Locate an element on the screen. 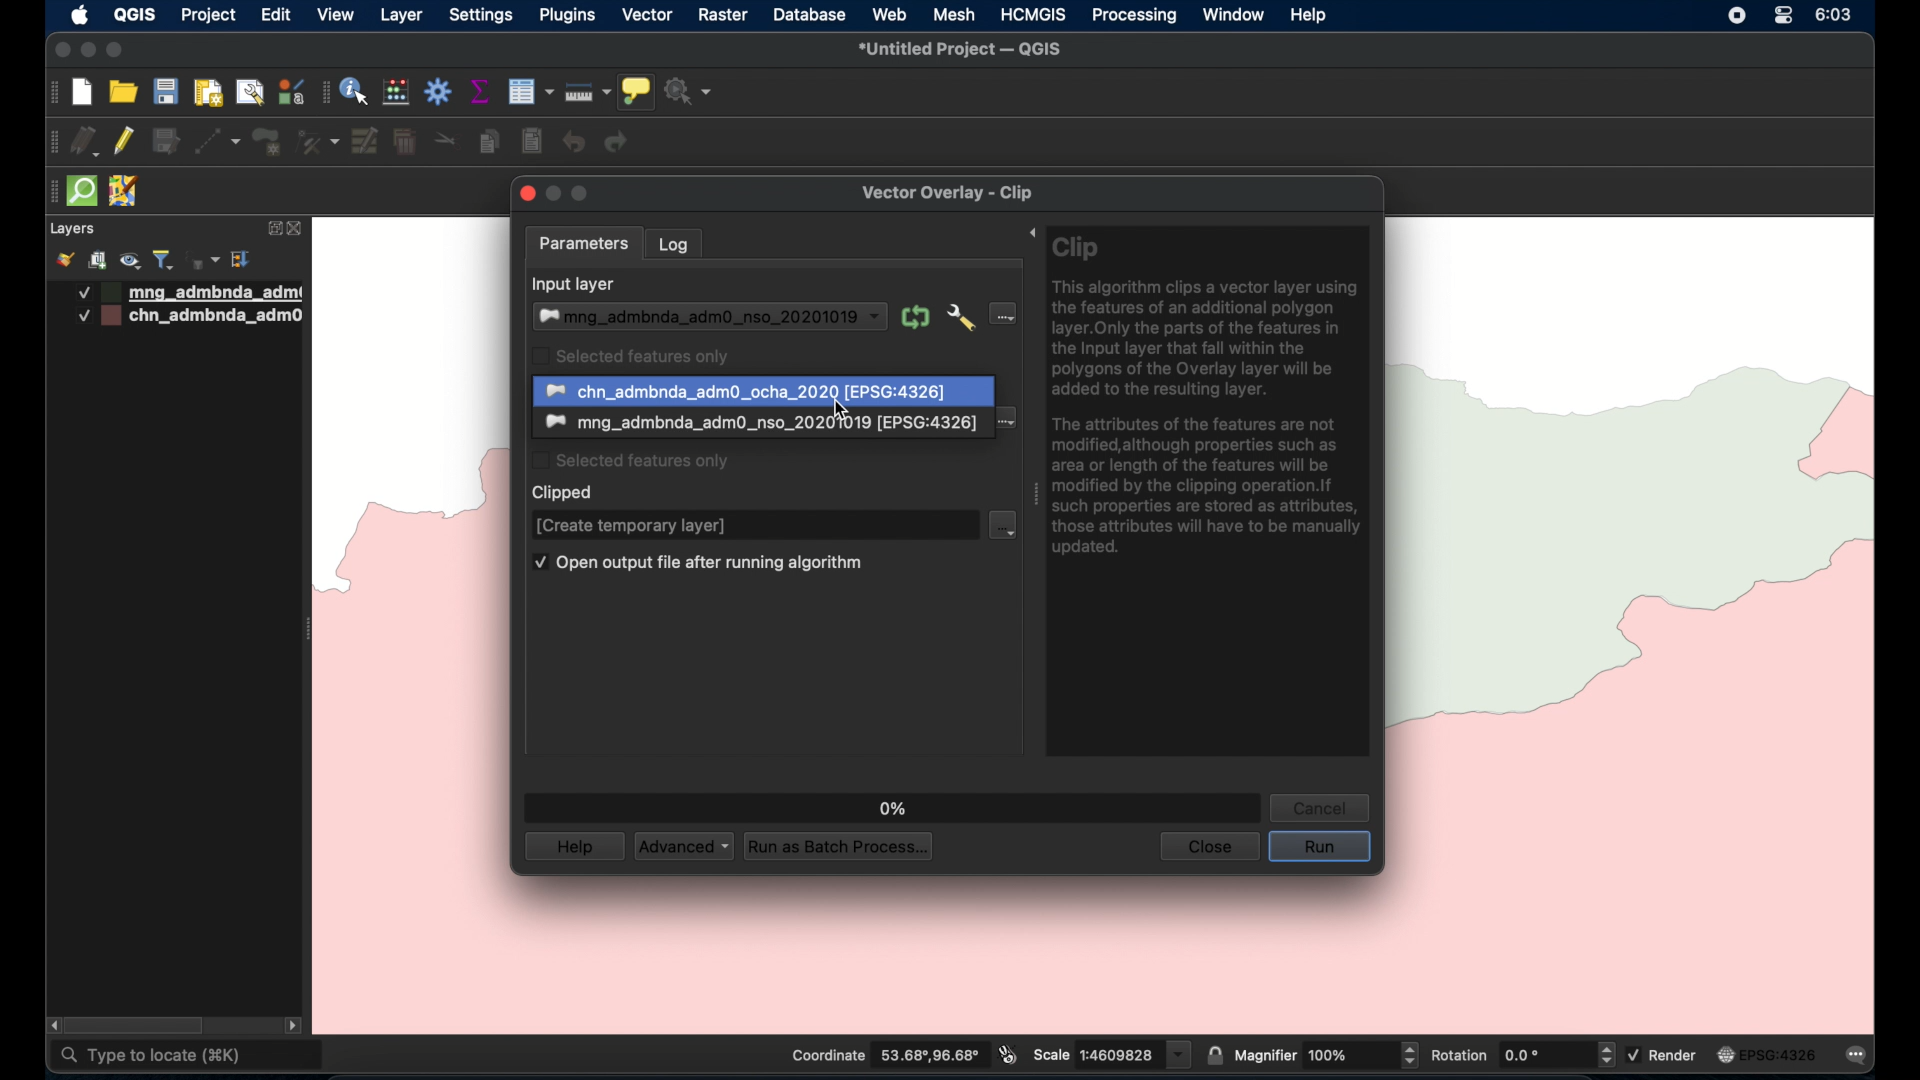 The height and width of the screenshot is (1080, 1920). project toolbar is located at coordinates (51, 93).